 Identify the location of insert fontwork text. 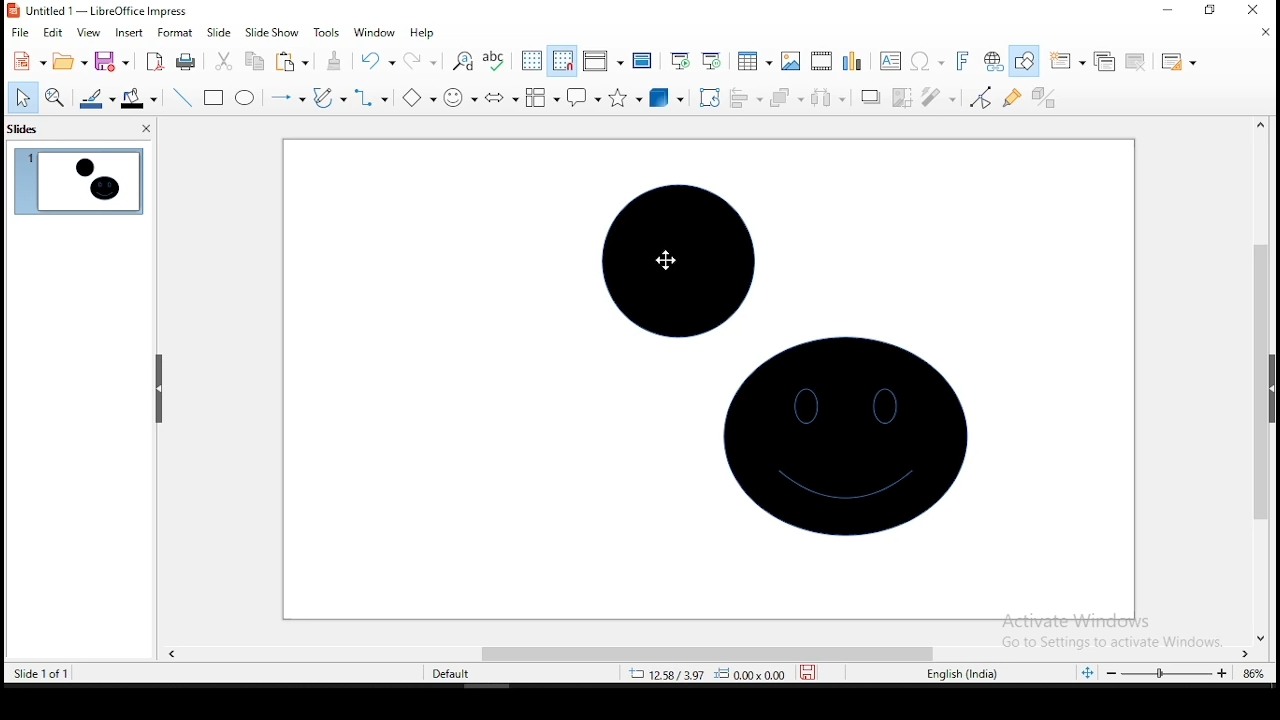
(964, 60).